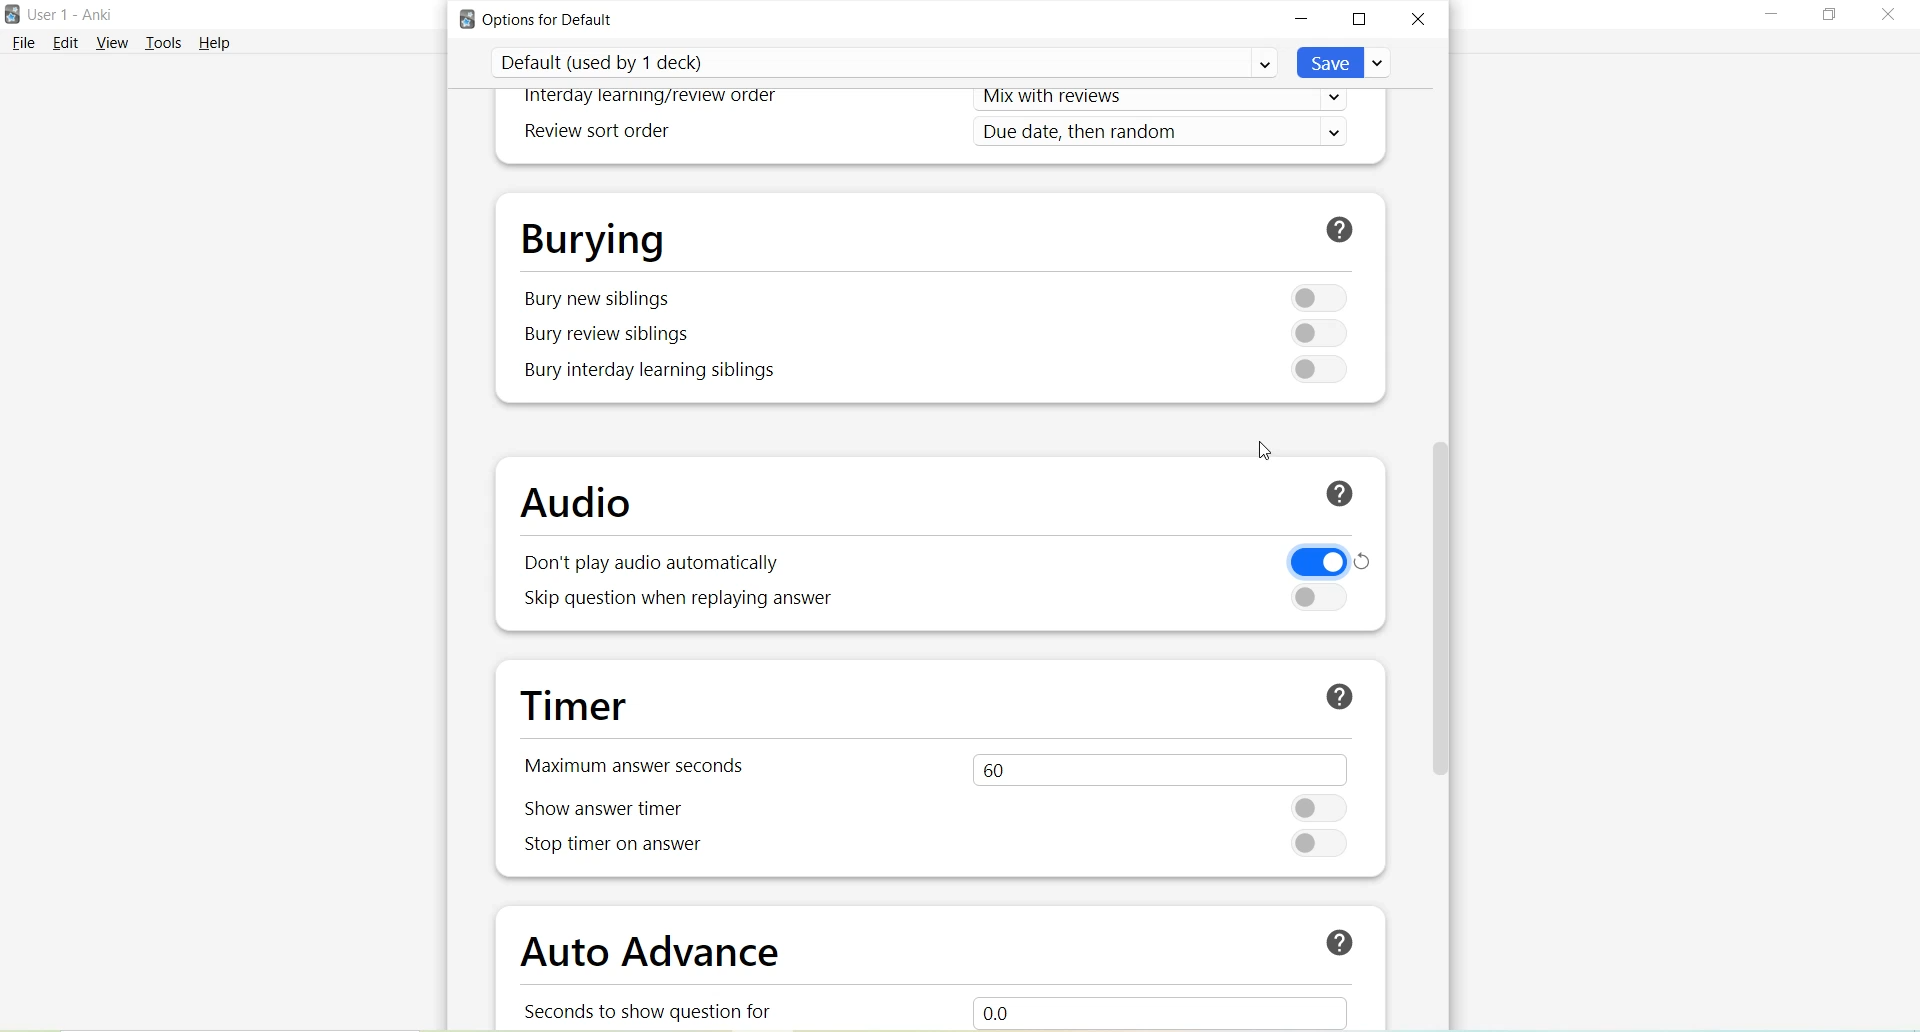 This screenshot has height=1032, width=1920. I want to click on 60, so click(1155, 767).